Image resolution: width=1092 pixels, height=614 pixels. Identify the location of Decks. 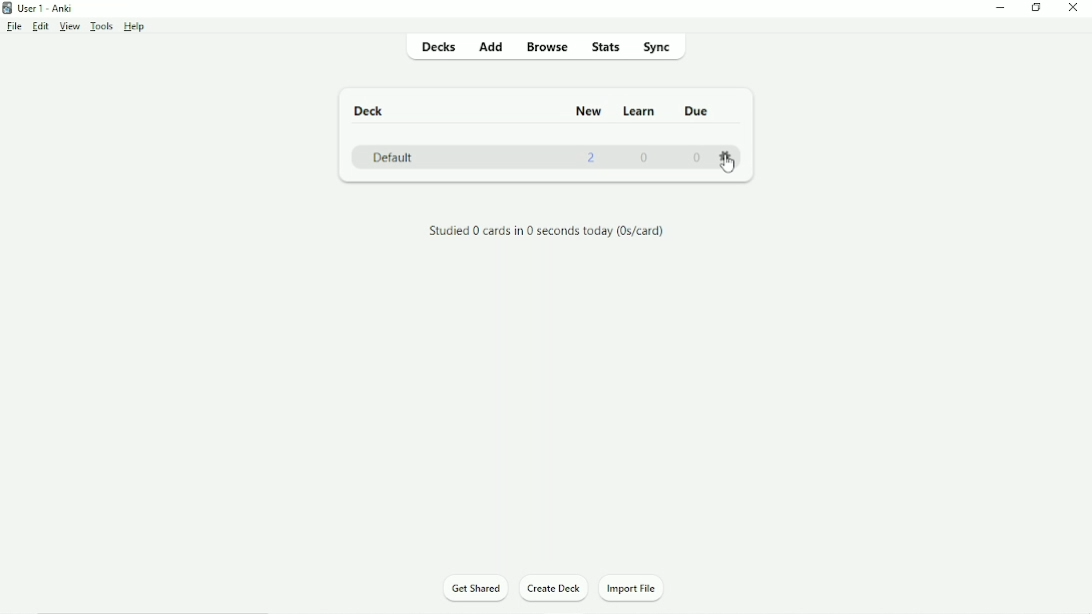
(437, 49).